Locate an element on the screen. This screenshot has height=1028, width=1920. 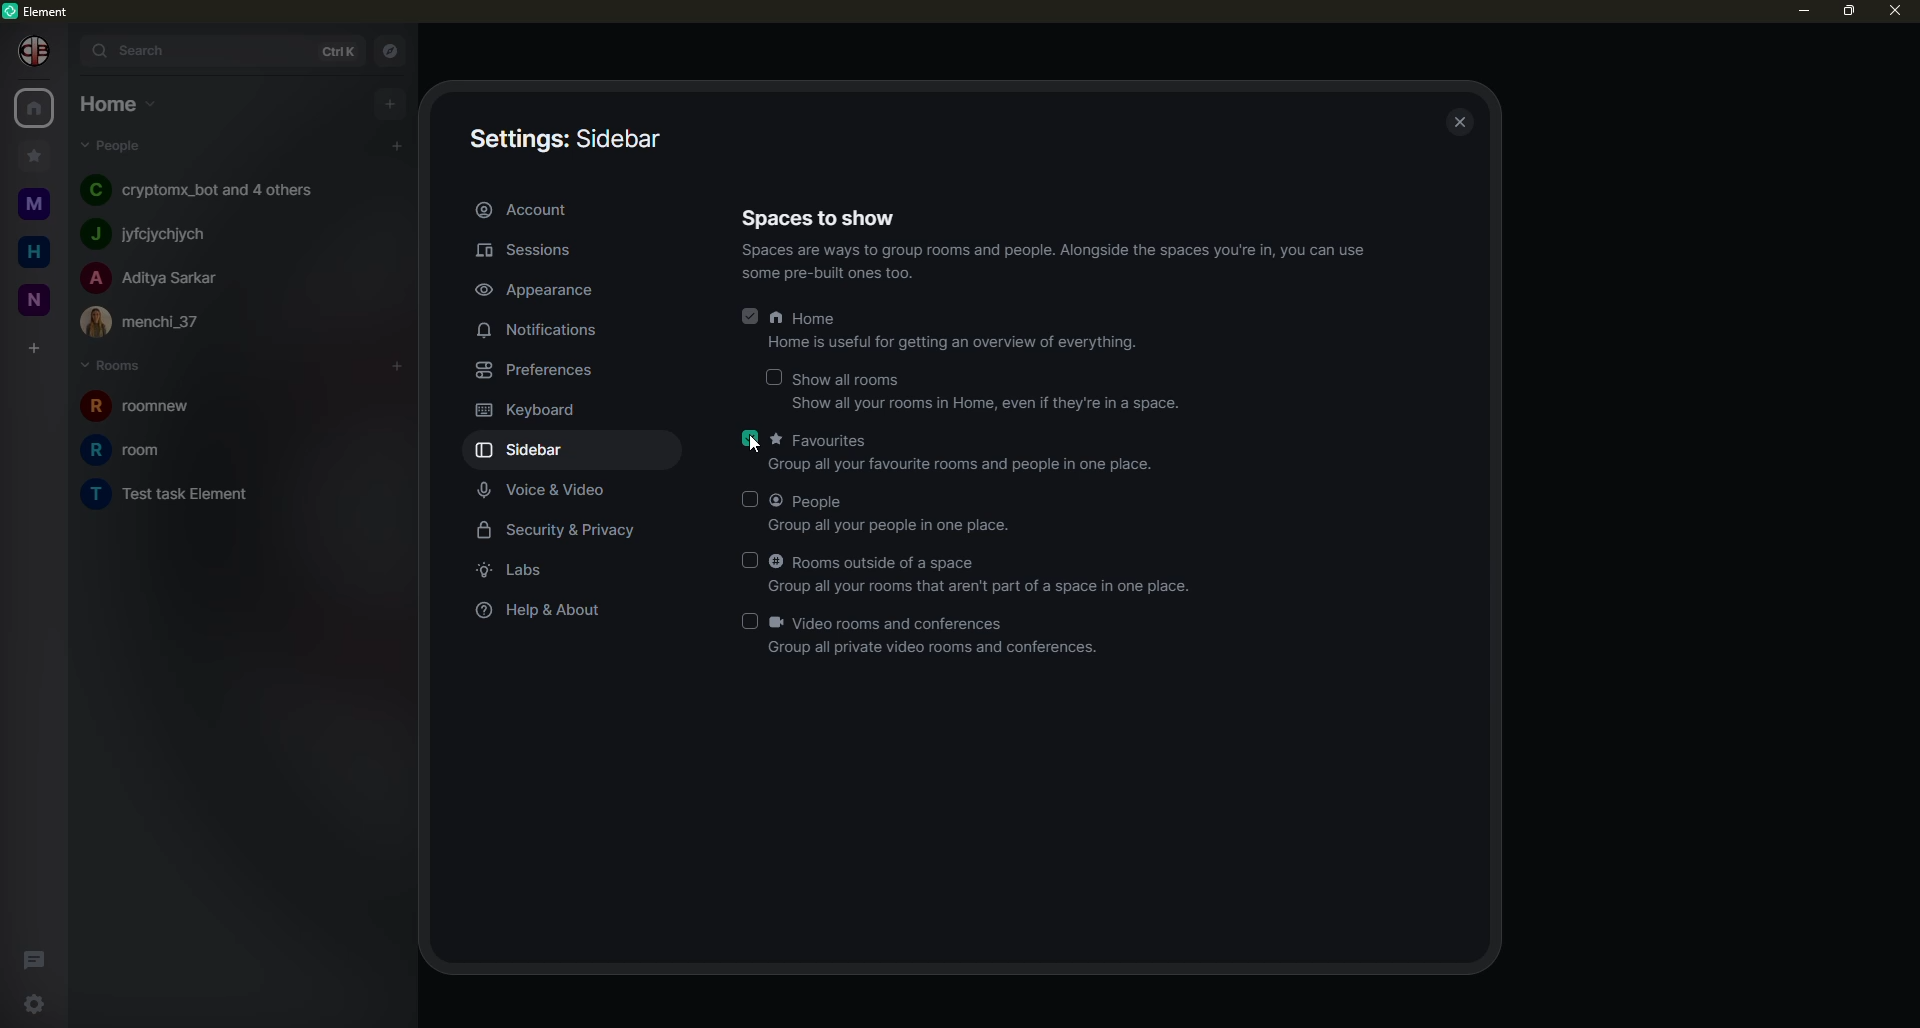
people is located at coordinates (157, 277).